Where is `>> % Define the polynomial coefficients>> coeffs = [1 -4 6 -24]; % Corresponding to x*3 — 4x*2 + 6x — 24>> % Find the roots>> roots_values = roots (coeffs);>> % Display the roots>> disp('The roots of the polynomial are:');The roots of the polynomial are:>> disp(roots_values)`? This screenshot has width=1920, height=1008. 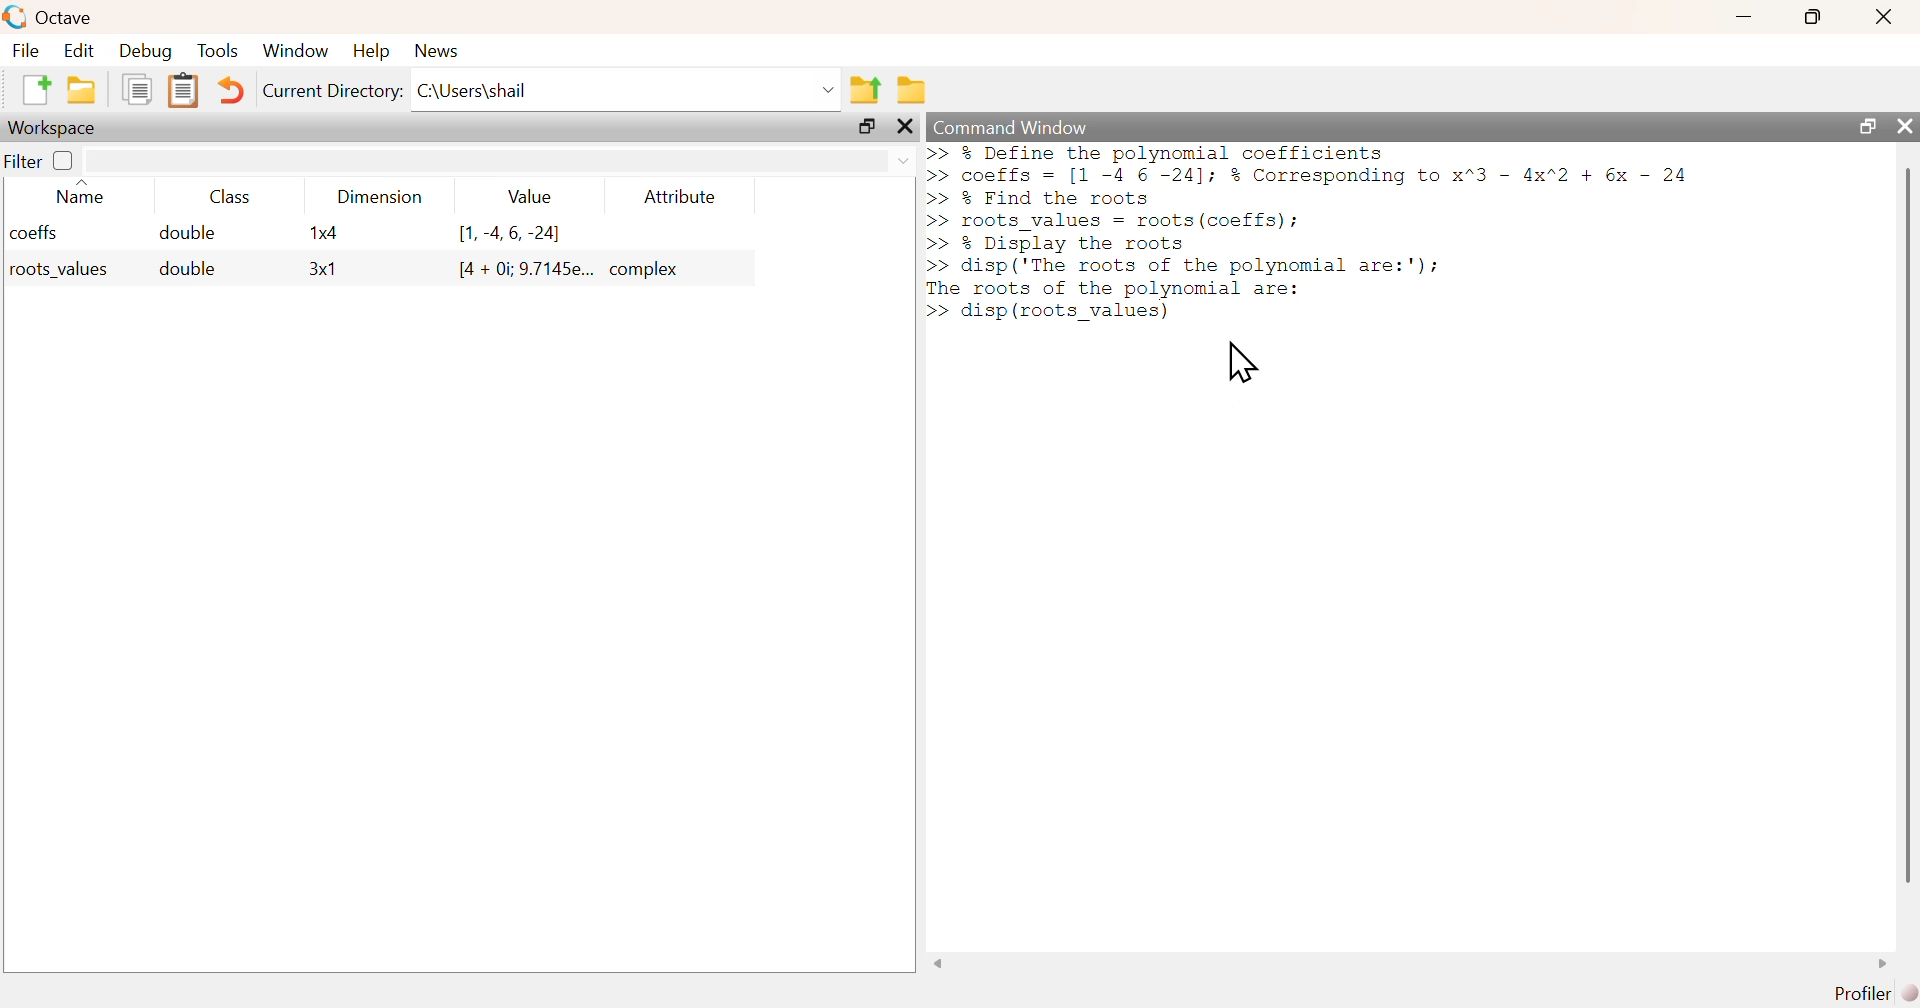 >> % Define the polynomial coefficients>> coeffs = [1 -4 6 -24]; % Corresponding to x*3 — 4x*2 + 6x — 24>> % Find the roots>> roots_values = roots (coeffs);>> % Display the roots>> disp('The roots of the polynomial are:');The roots of the polynomial are:>> disp(roots_values) is located at coordinates (1309, 233).